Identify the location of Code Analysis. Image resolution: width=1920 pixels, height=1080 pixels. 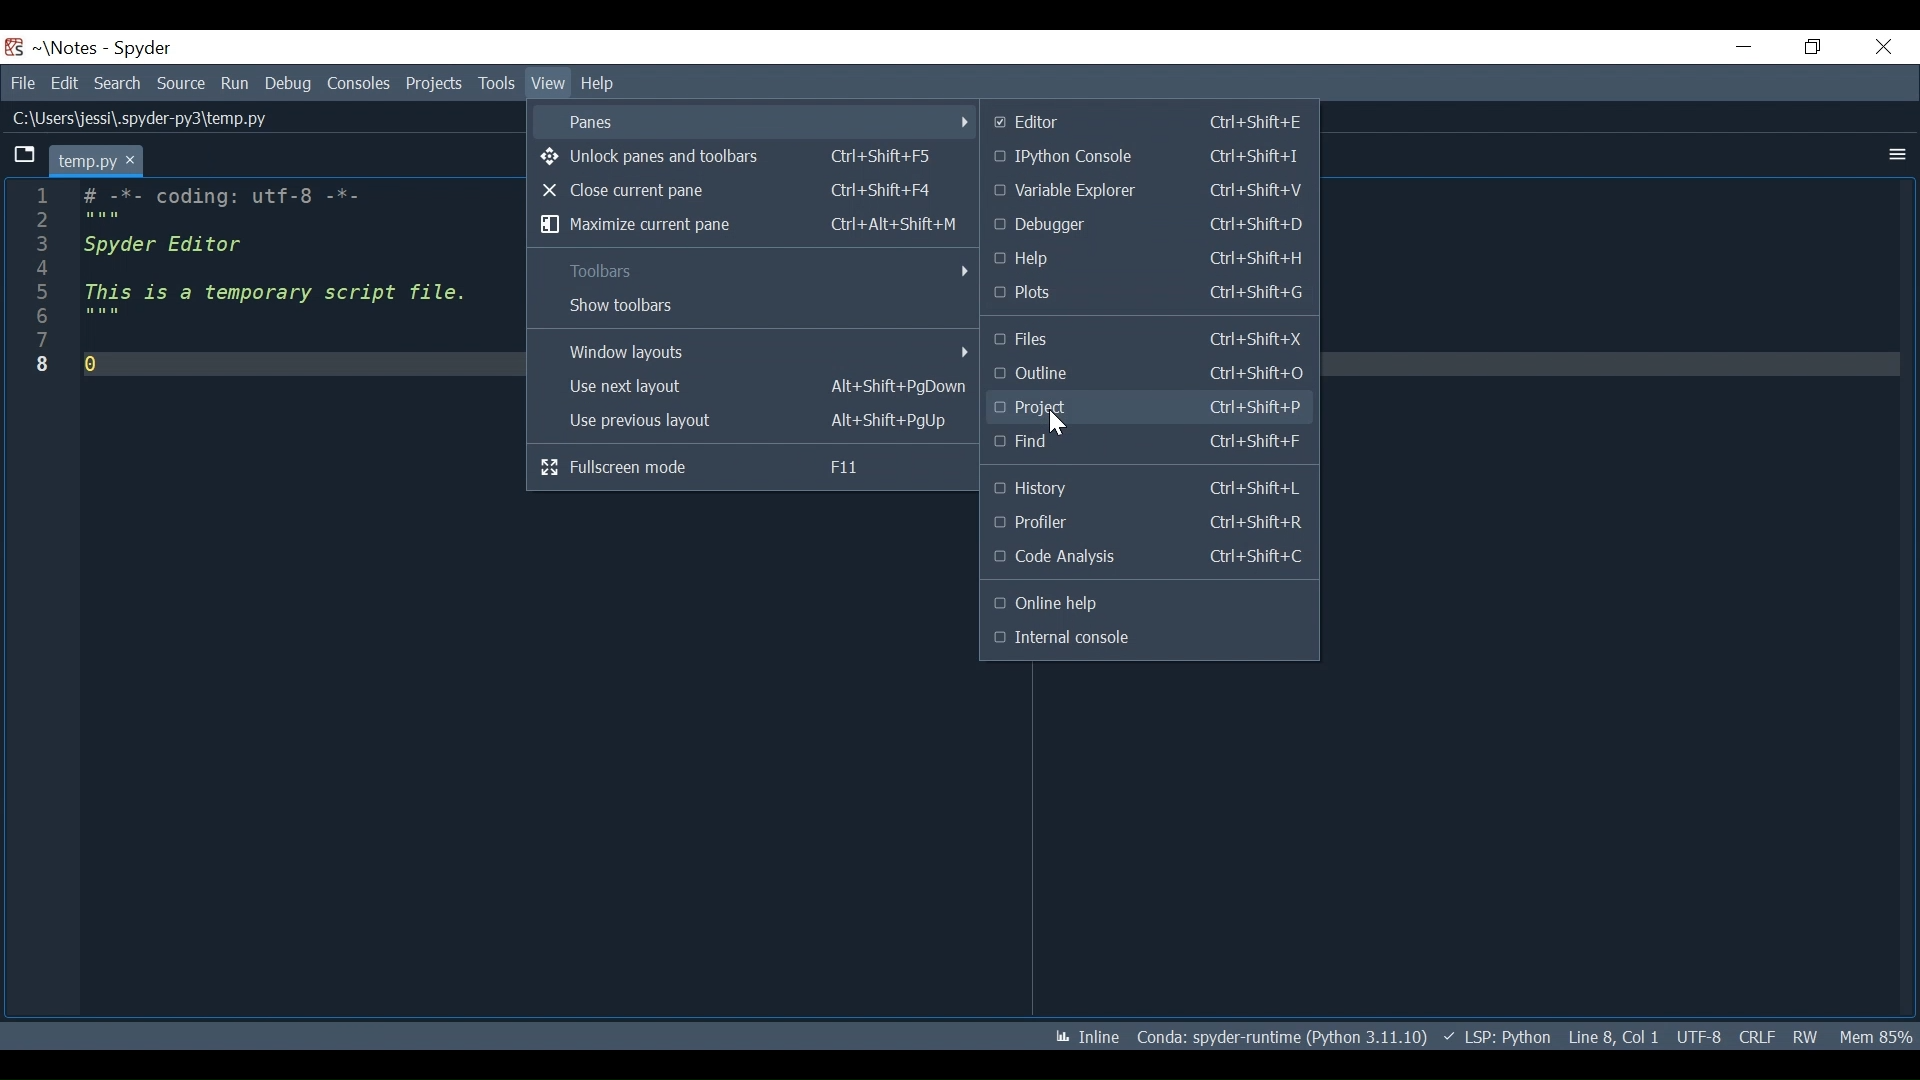
(1149, 557).